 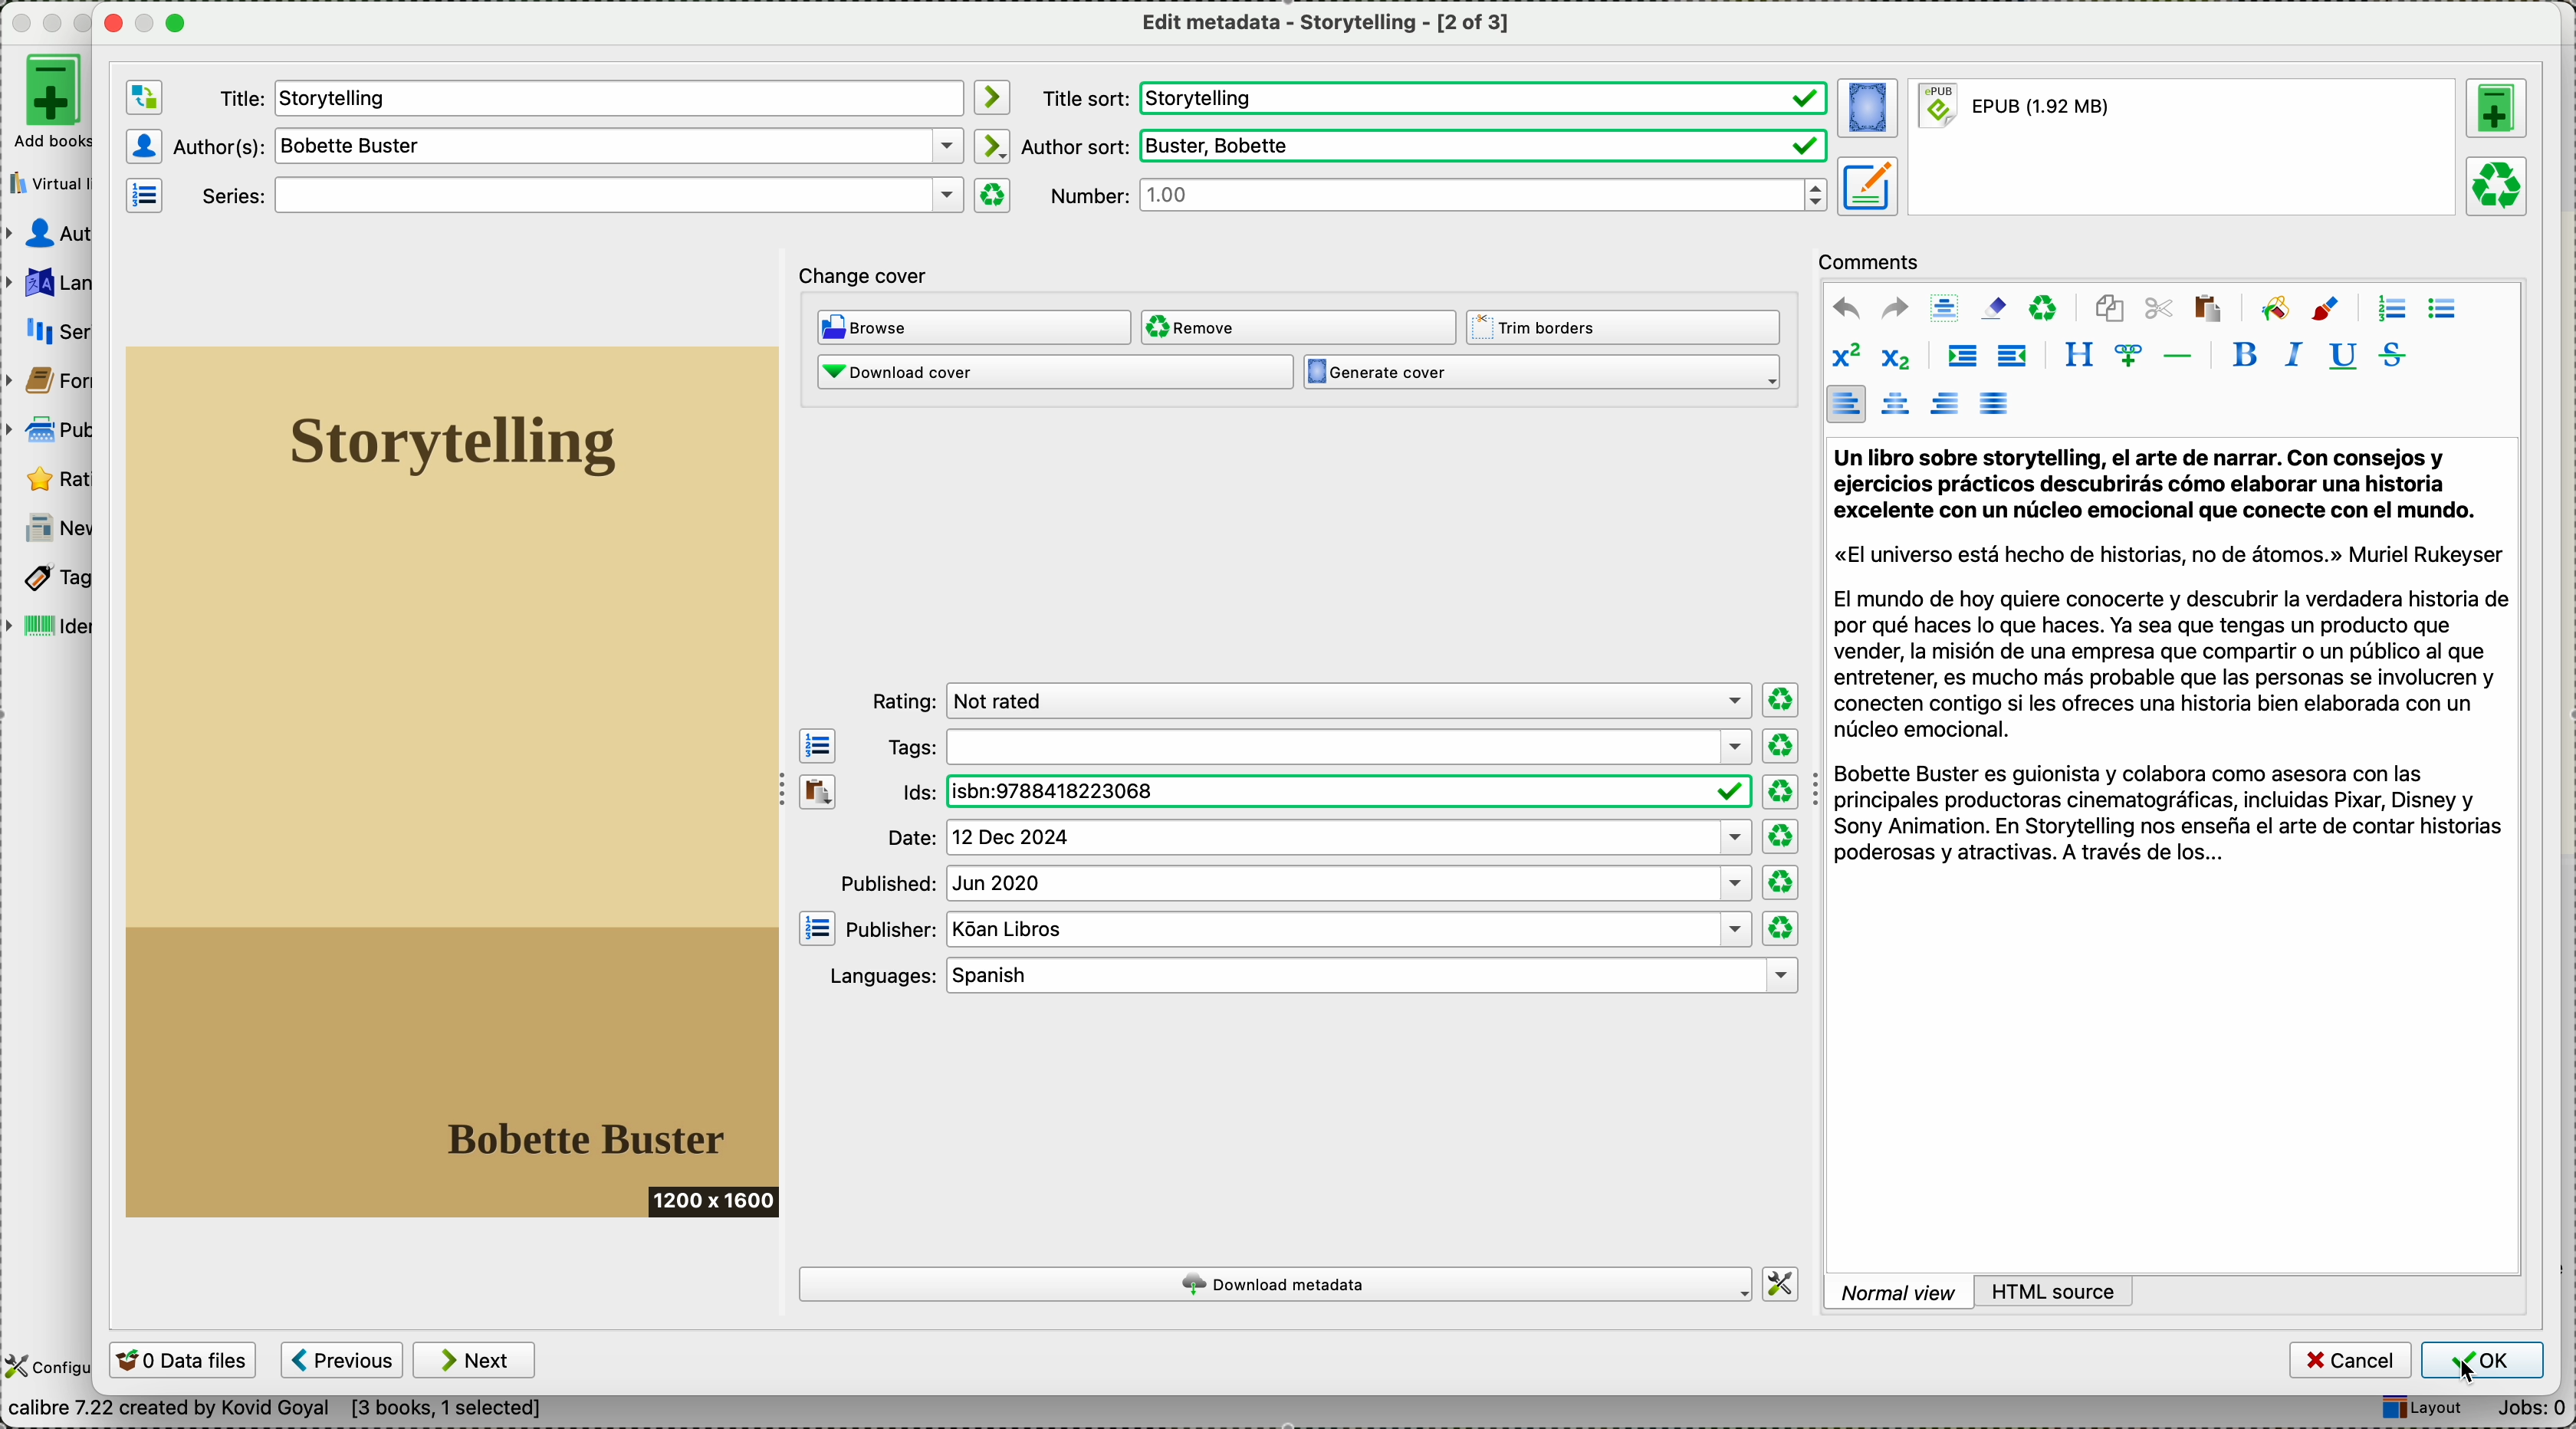 What do you see at coordinates (2528, 1407) in the screenshot?
I see `jobs: 0` at bounding box center [2528, 1407].